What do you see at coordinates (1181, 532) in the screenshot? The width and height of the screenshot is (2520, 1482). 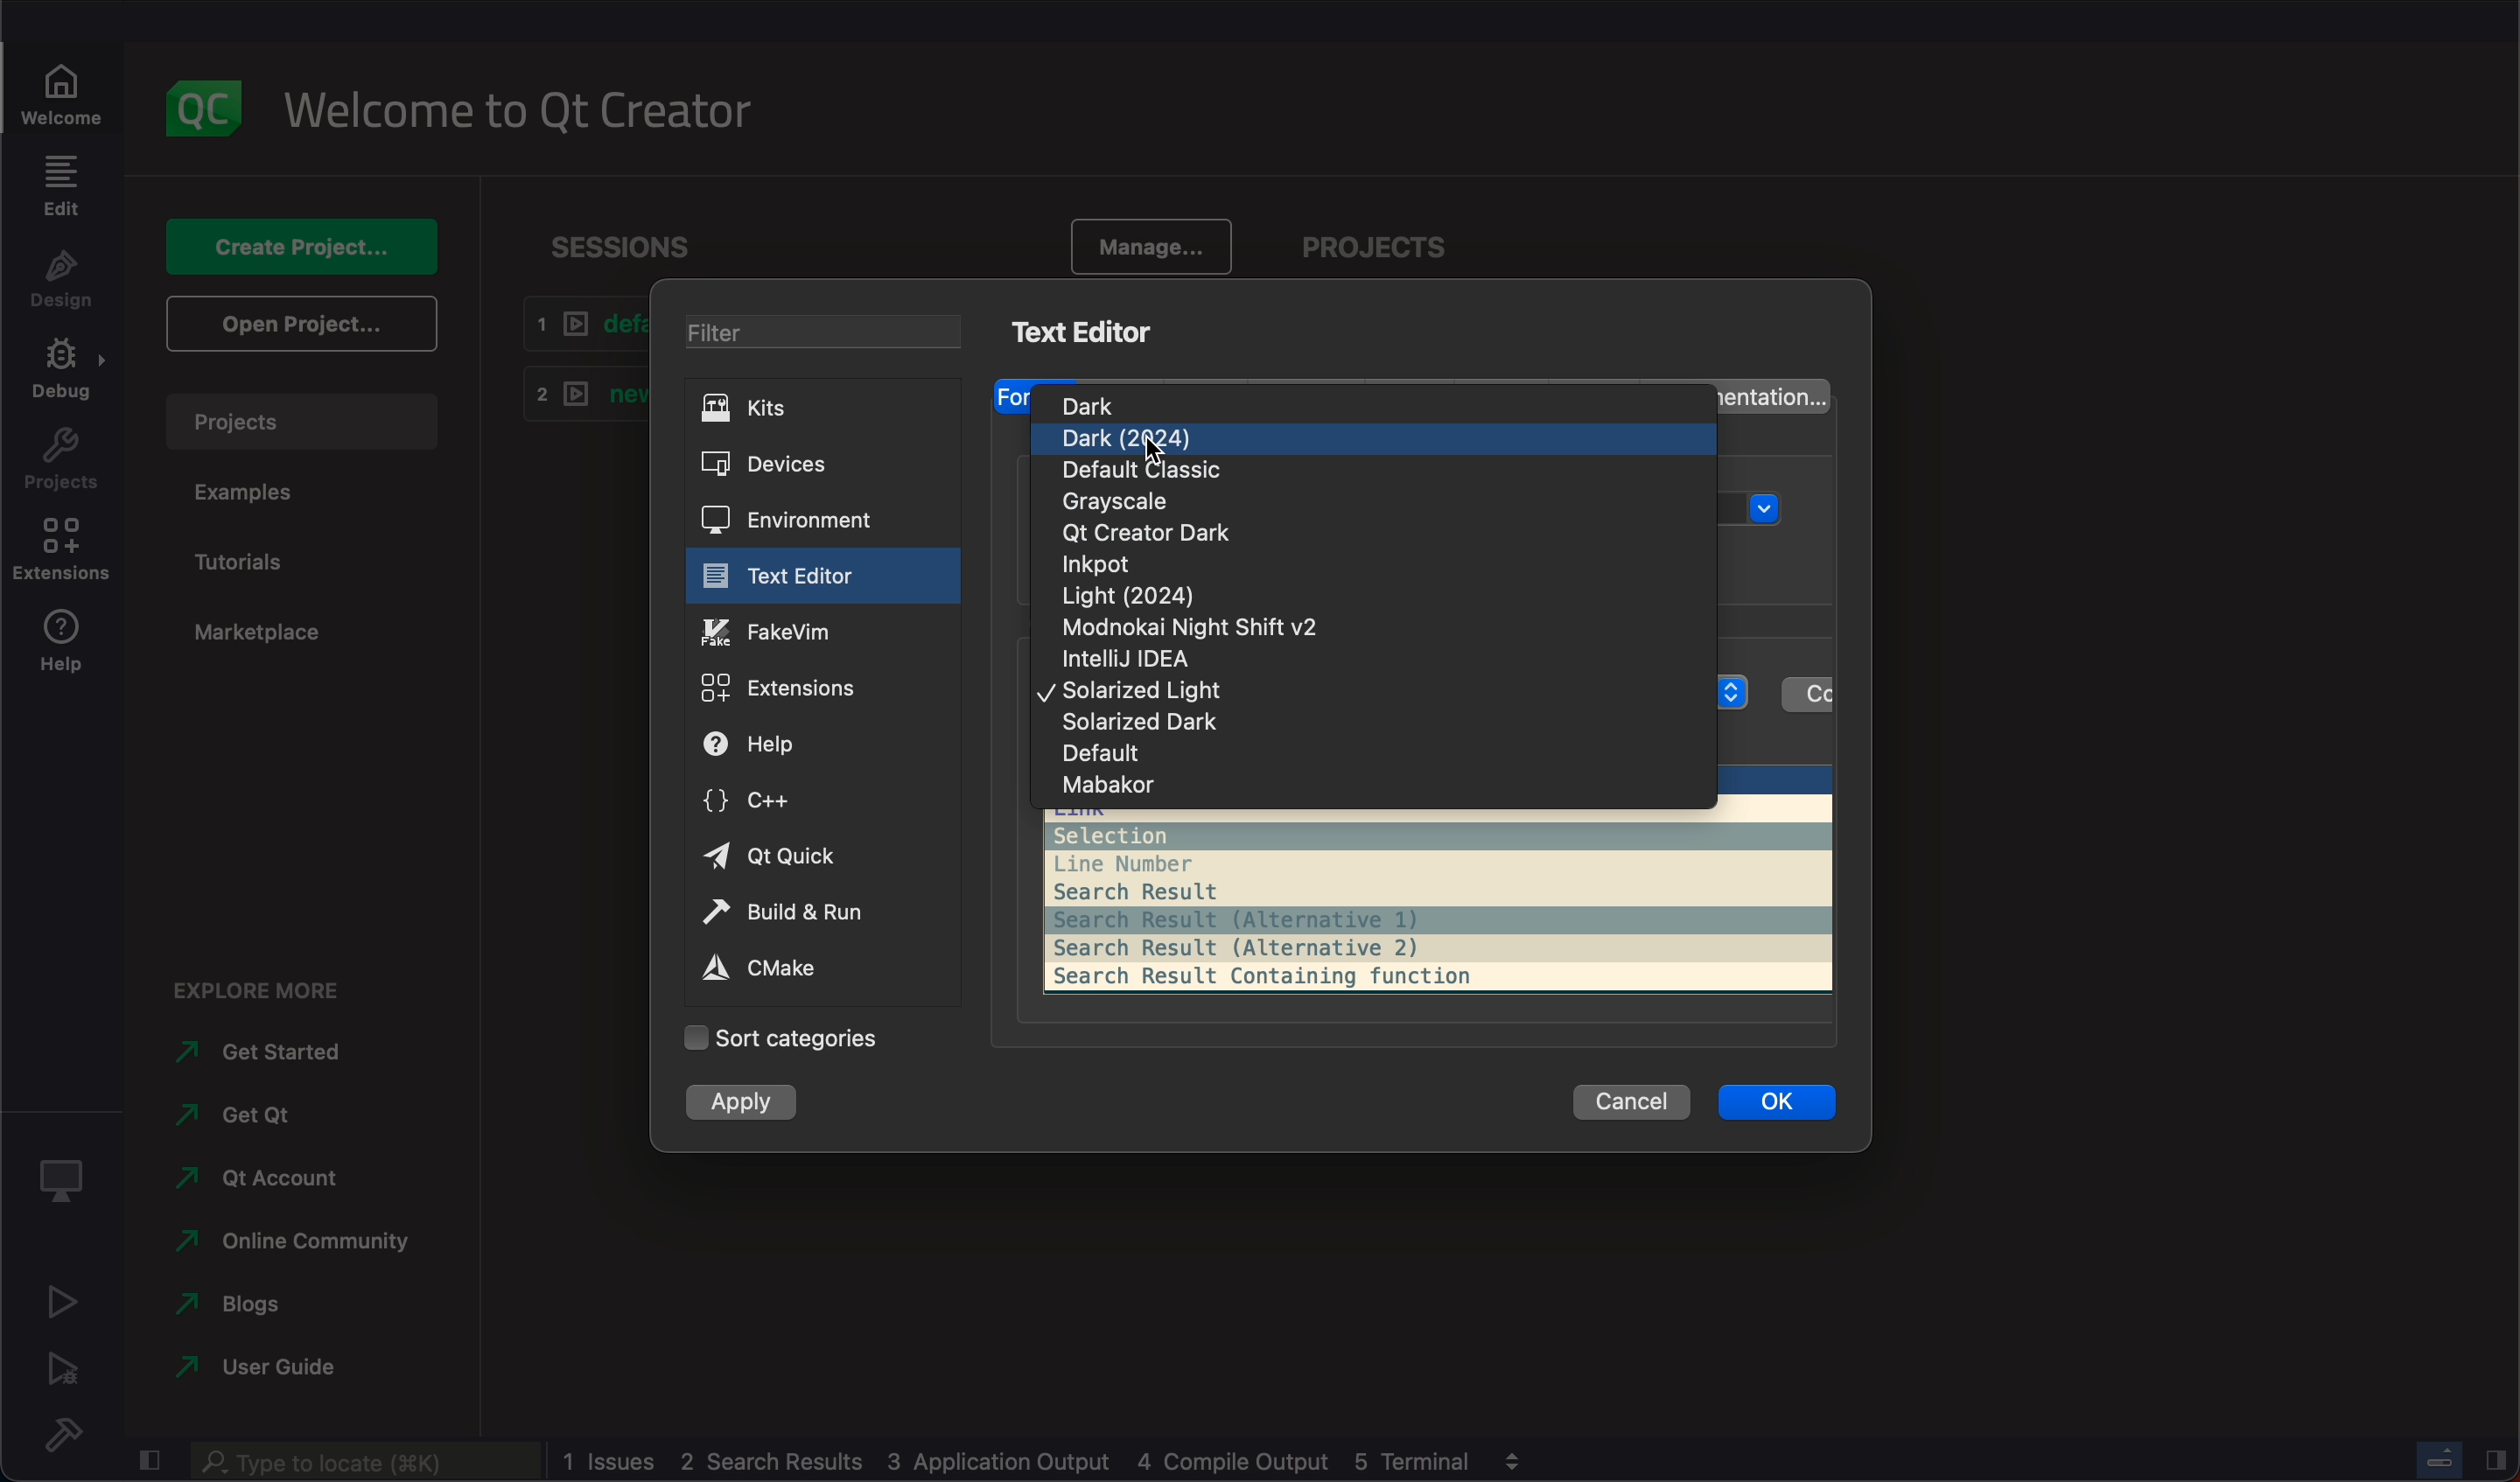 I see `qt dark` at bounding box center [1181, 532].